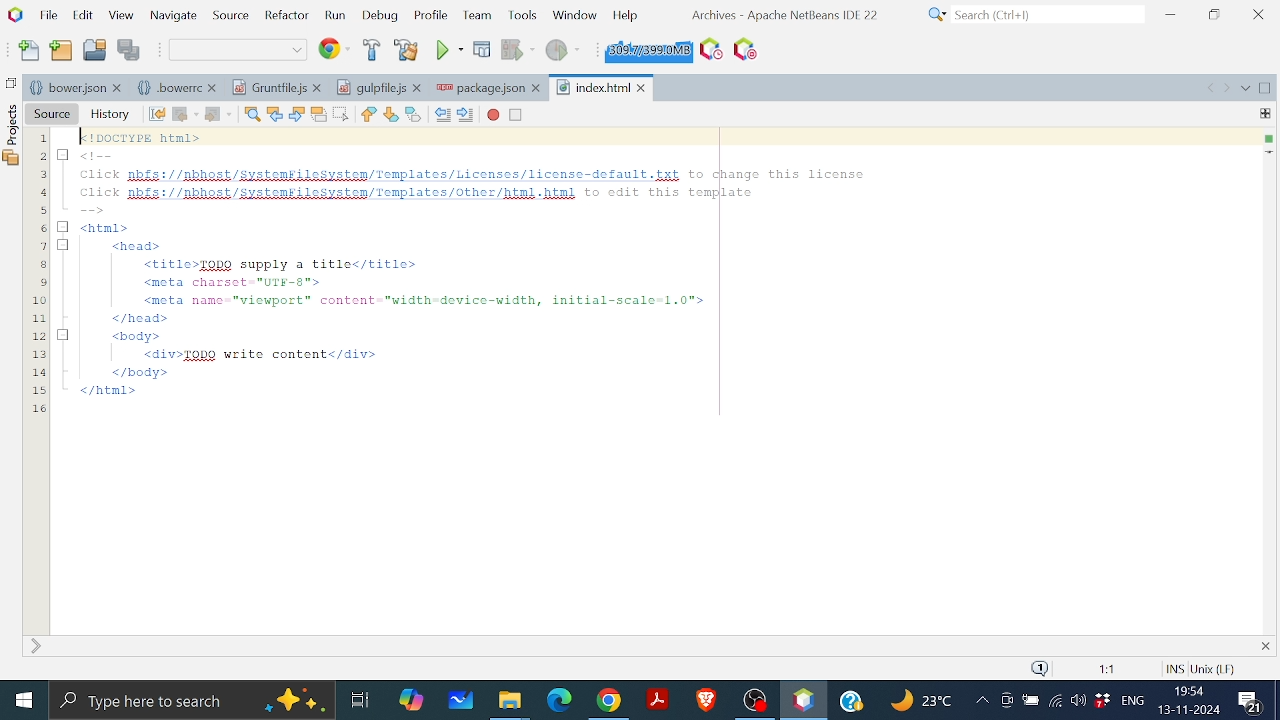 The width and height of the screenshot is (1280, 720). Describe the element at coordinates (1258, 644) in the screenshot. I see `close current tab ` at that location.